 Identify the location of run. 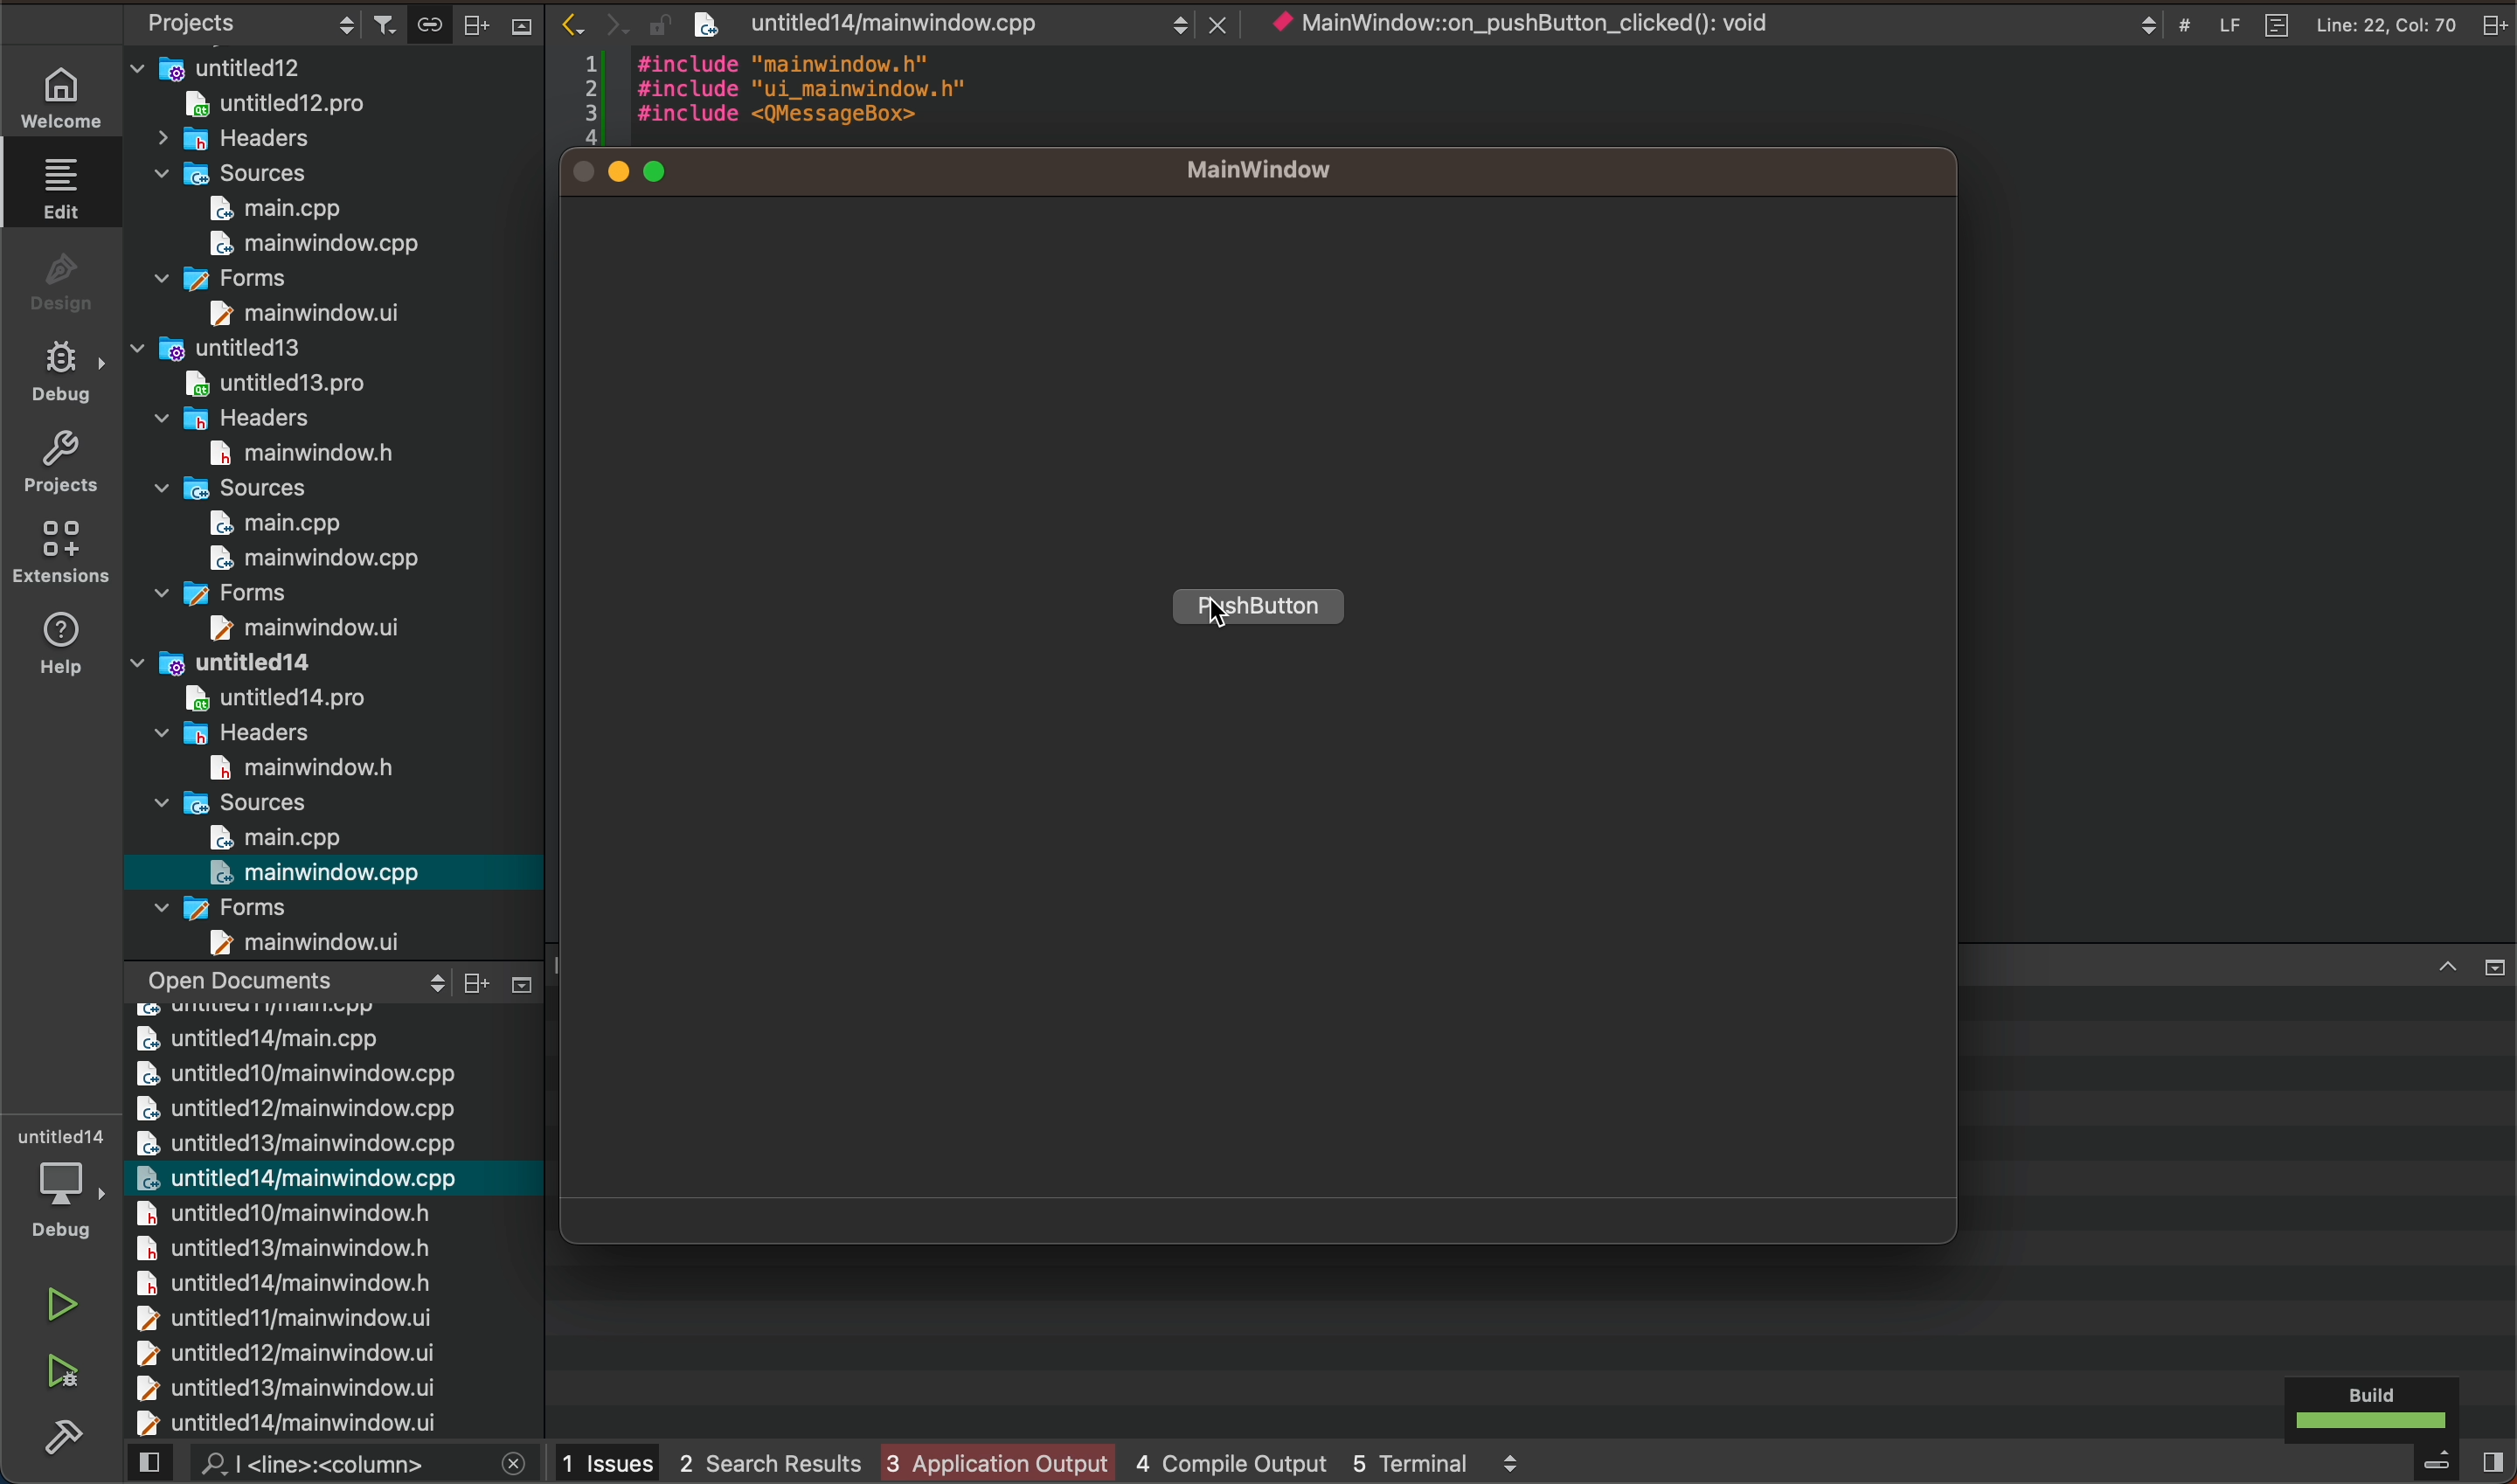
(59, 1304).